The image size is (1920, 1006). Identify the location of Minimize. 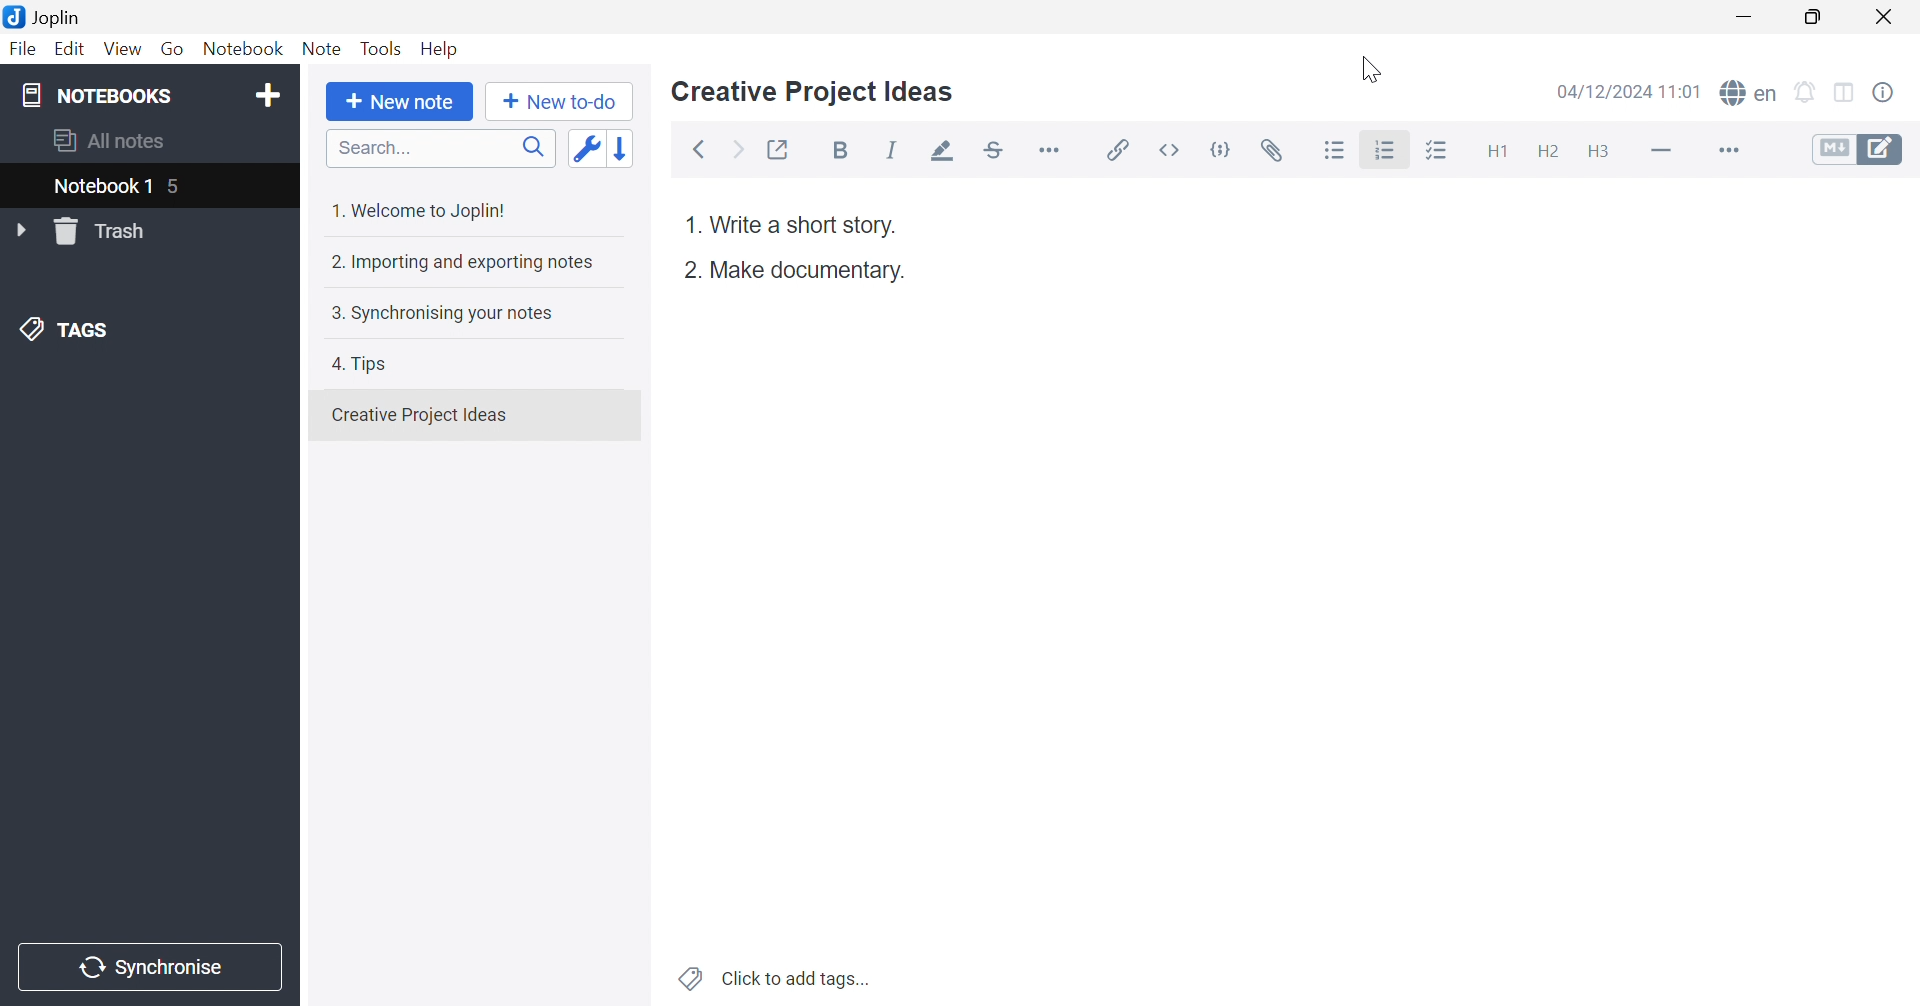
(1751, 17).